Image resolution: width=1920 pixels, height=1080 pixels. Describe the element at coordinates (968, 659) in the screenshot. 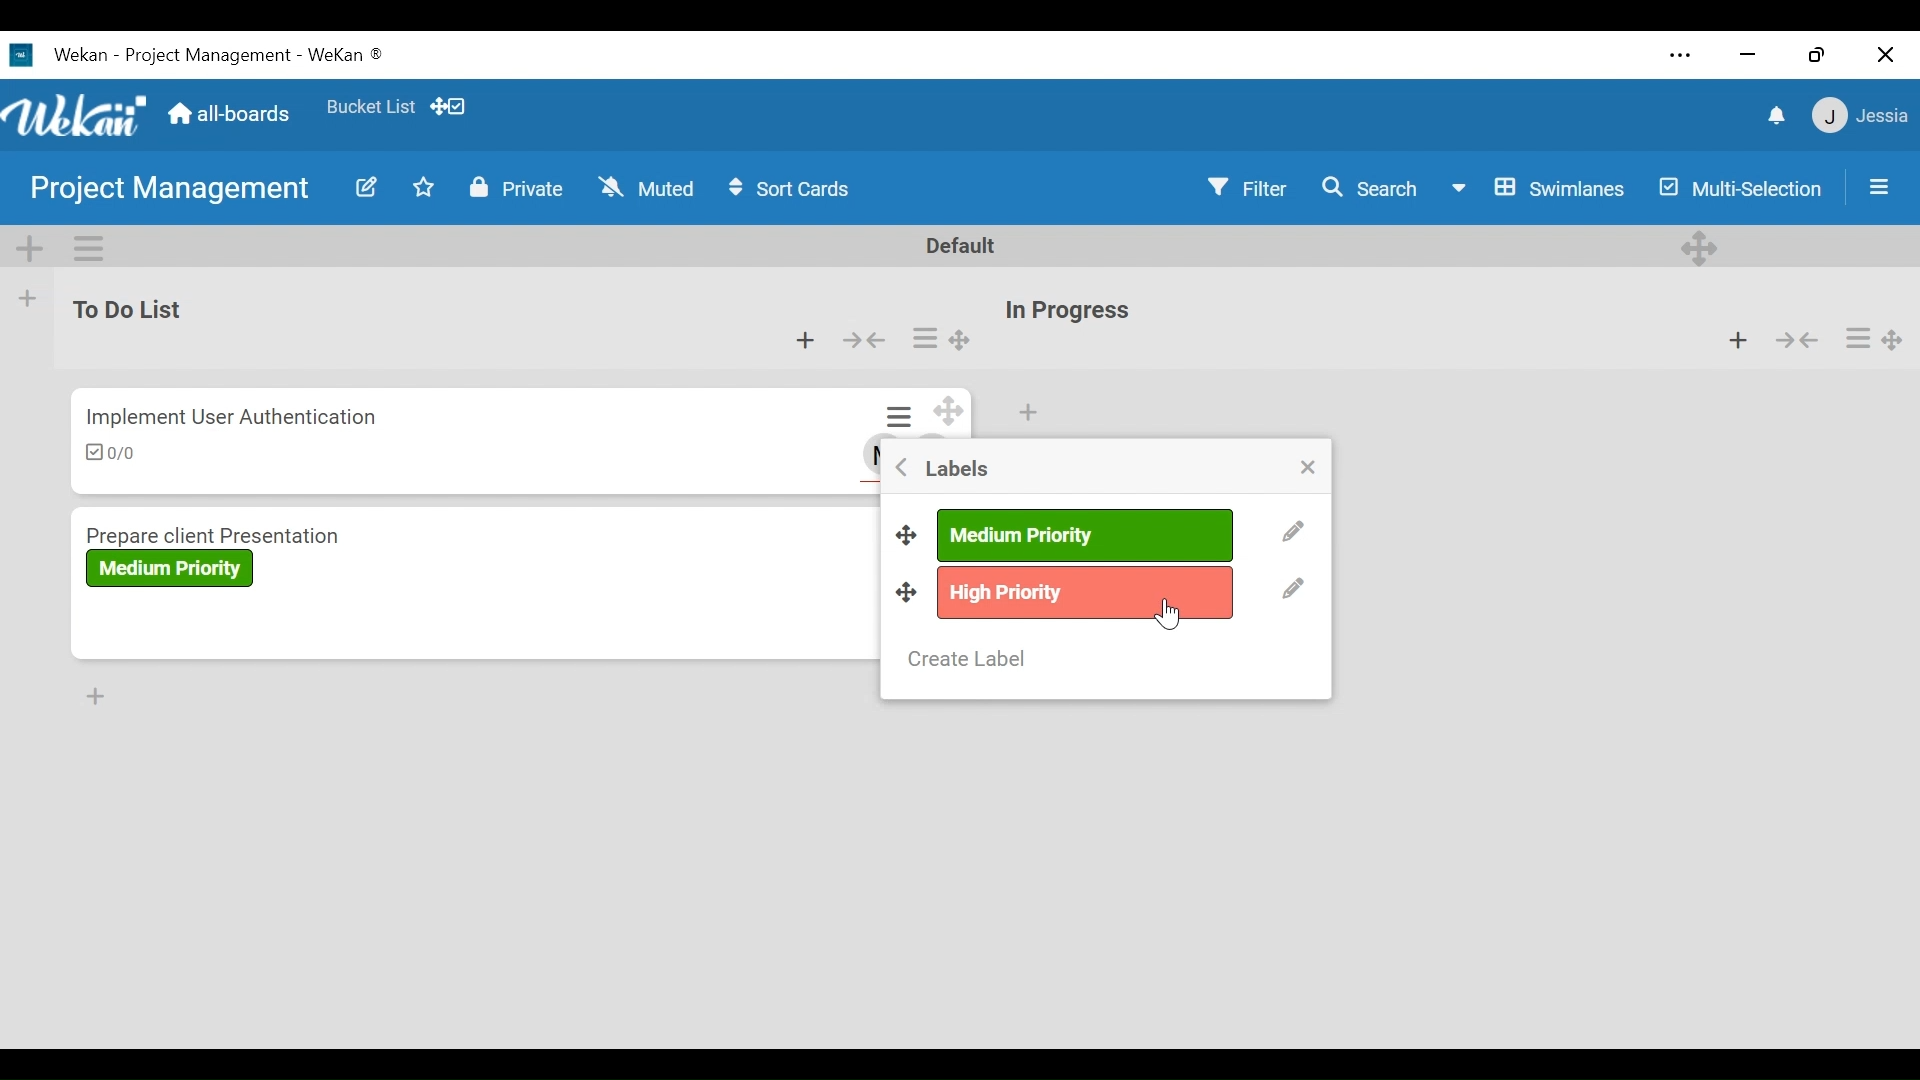

I see `Create label` at that location.